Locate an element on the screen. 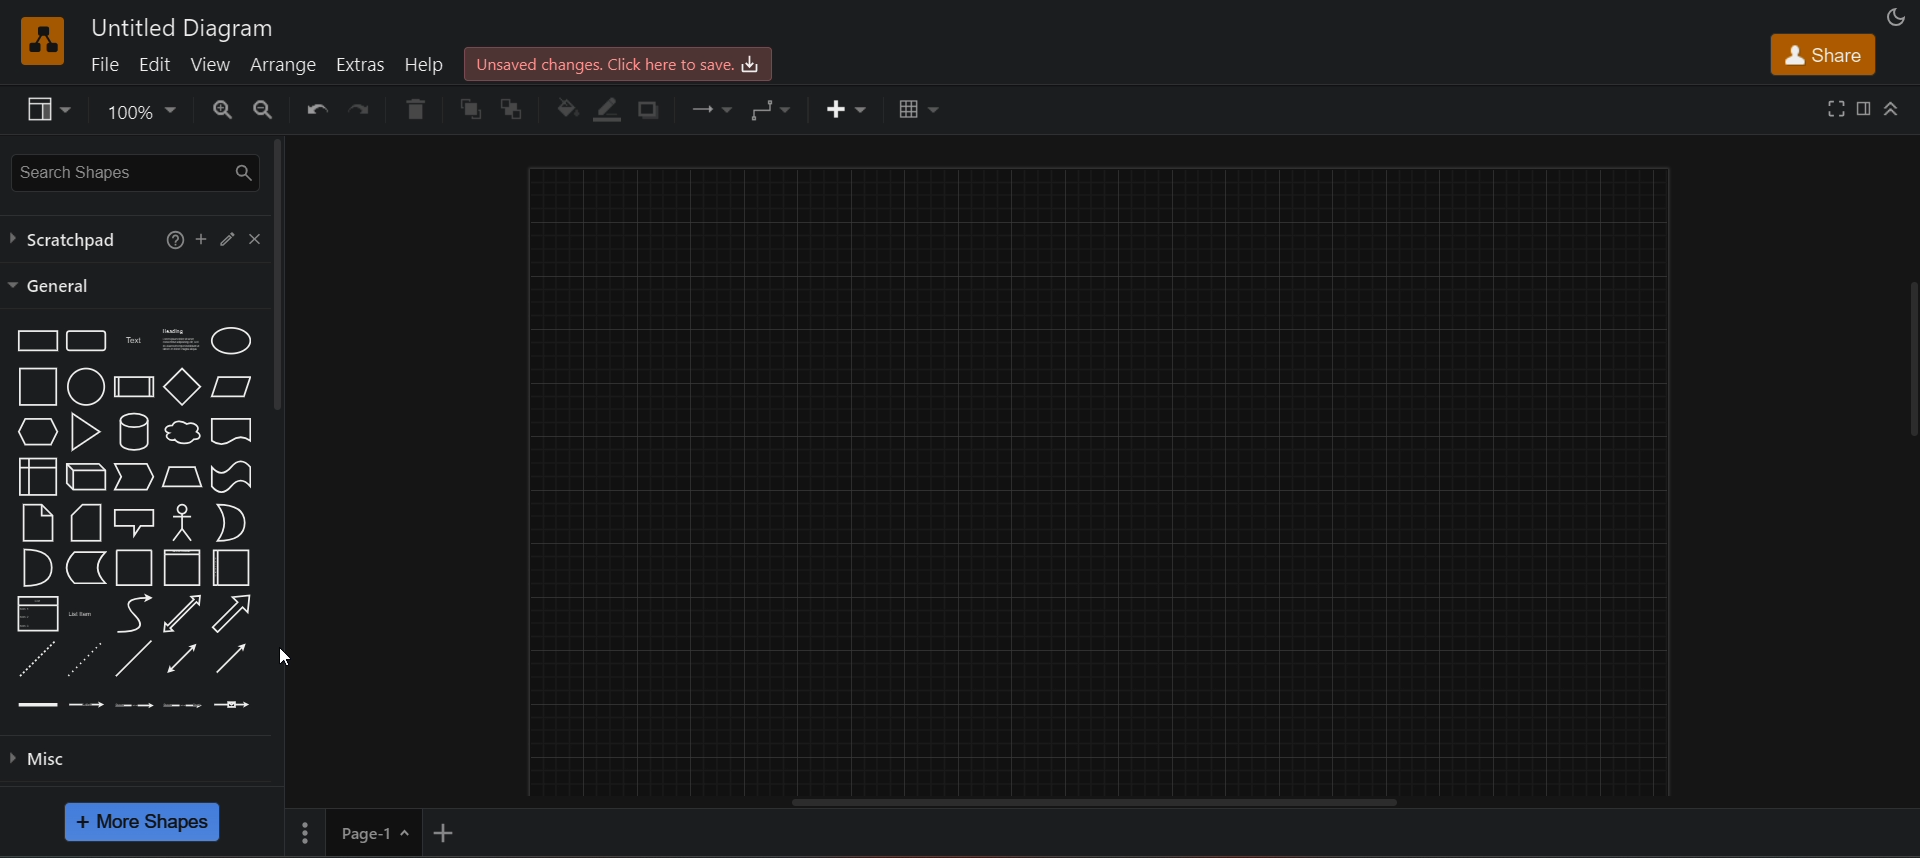  list is located at coordinates (37, 613).